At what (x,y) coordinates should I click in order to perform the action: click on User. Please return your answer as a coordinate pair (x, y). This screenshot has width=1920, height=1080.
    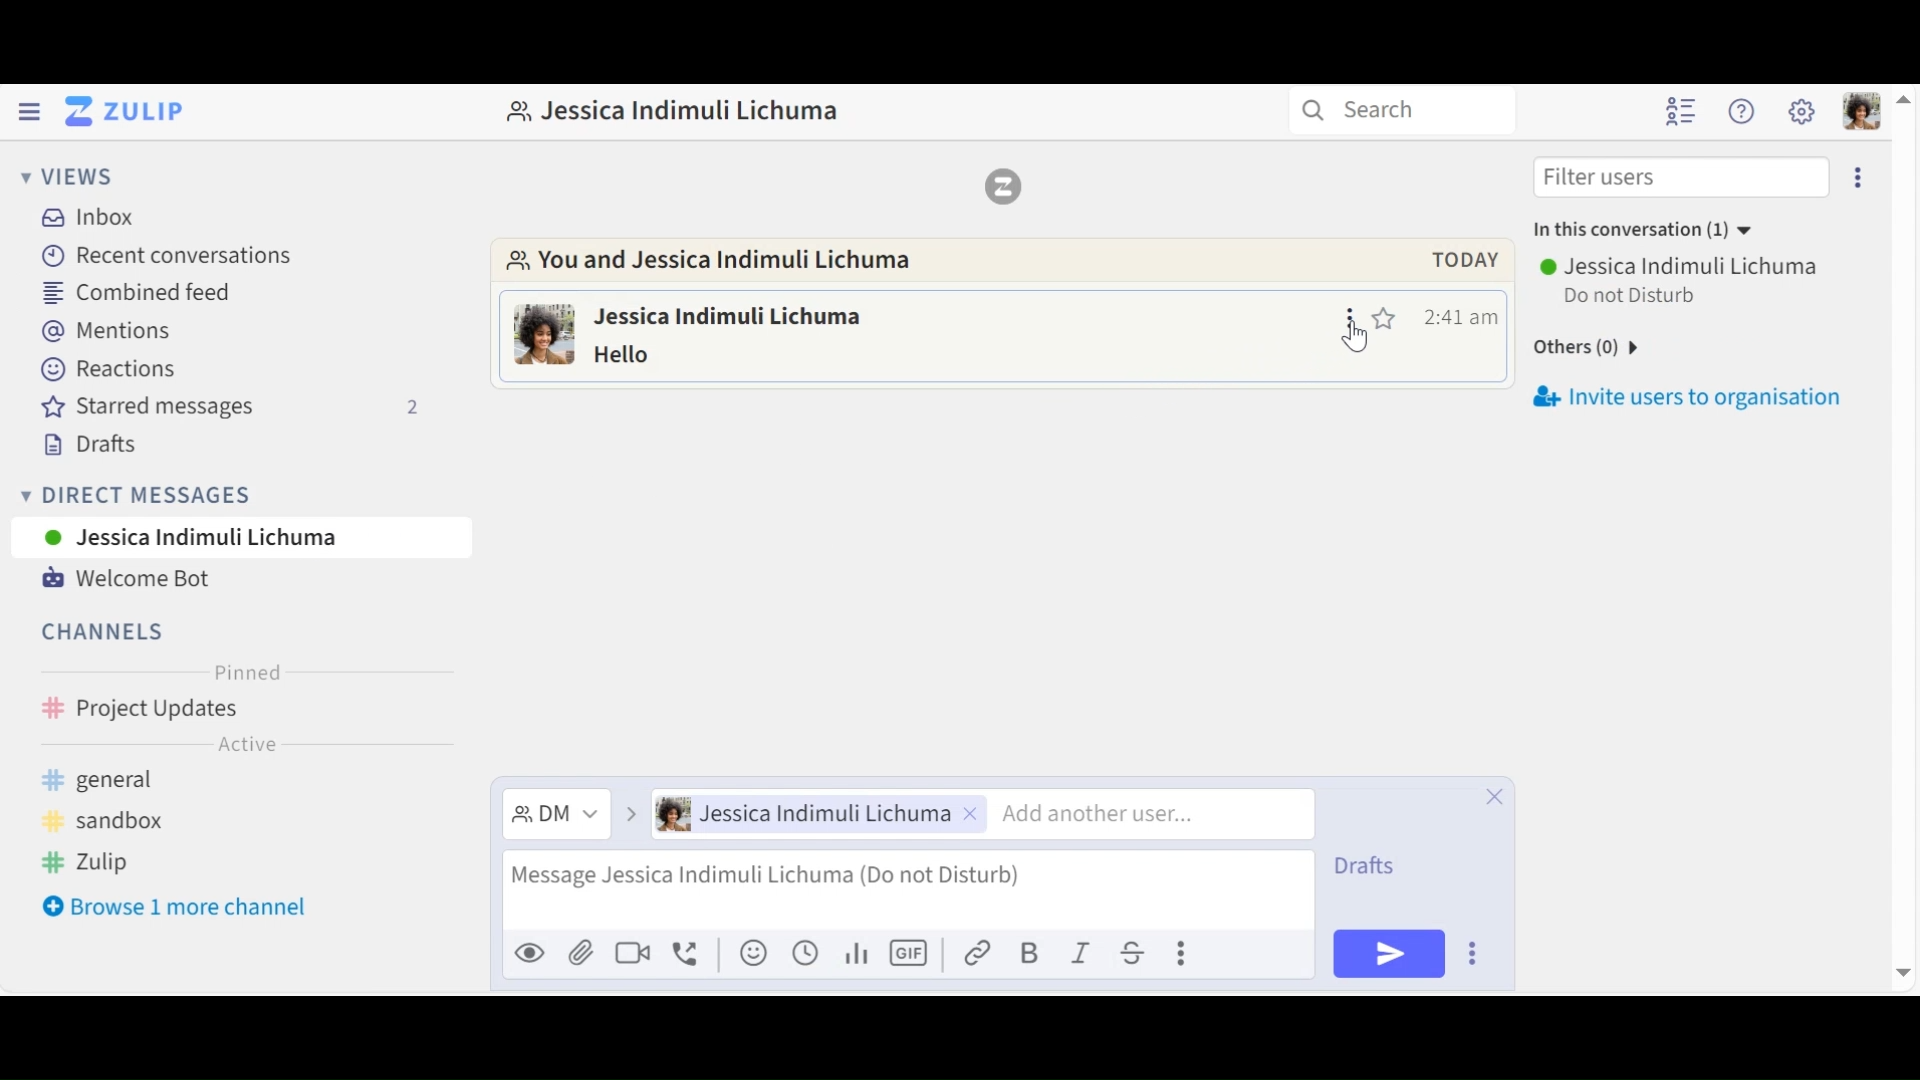
    Looking at the image, I should click on (241, 536).